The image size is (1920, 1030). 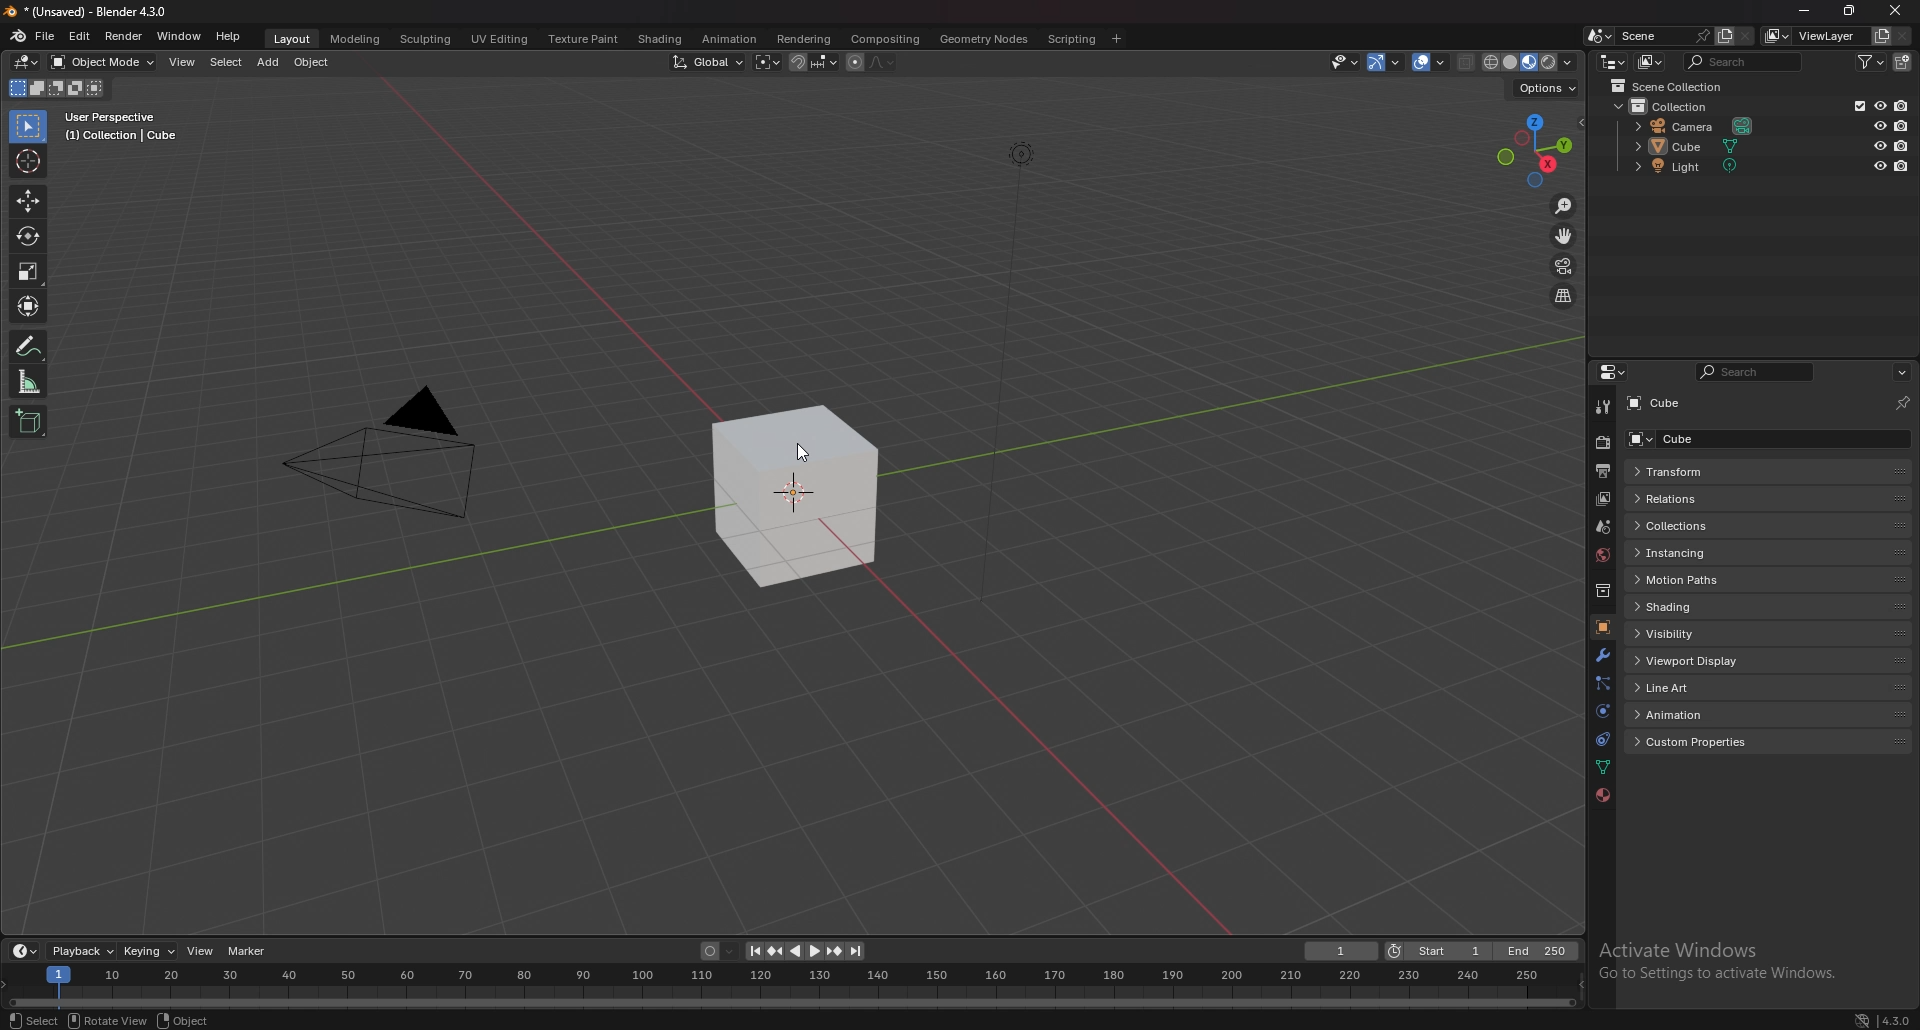 What do you see at coordinates (790, 985) in the screenshot?
I see `seek` at bounding box center [790, 985].